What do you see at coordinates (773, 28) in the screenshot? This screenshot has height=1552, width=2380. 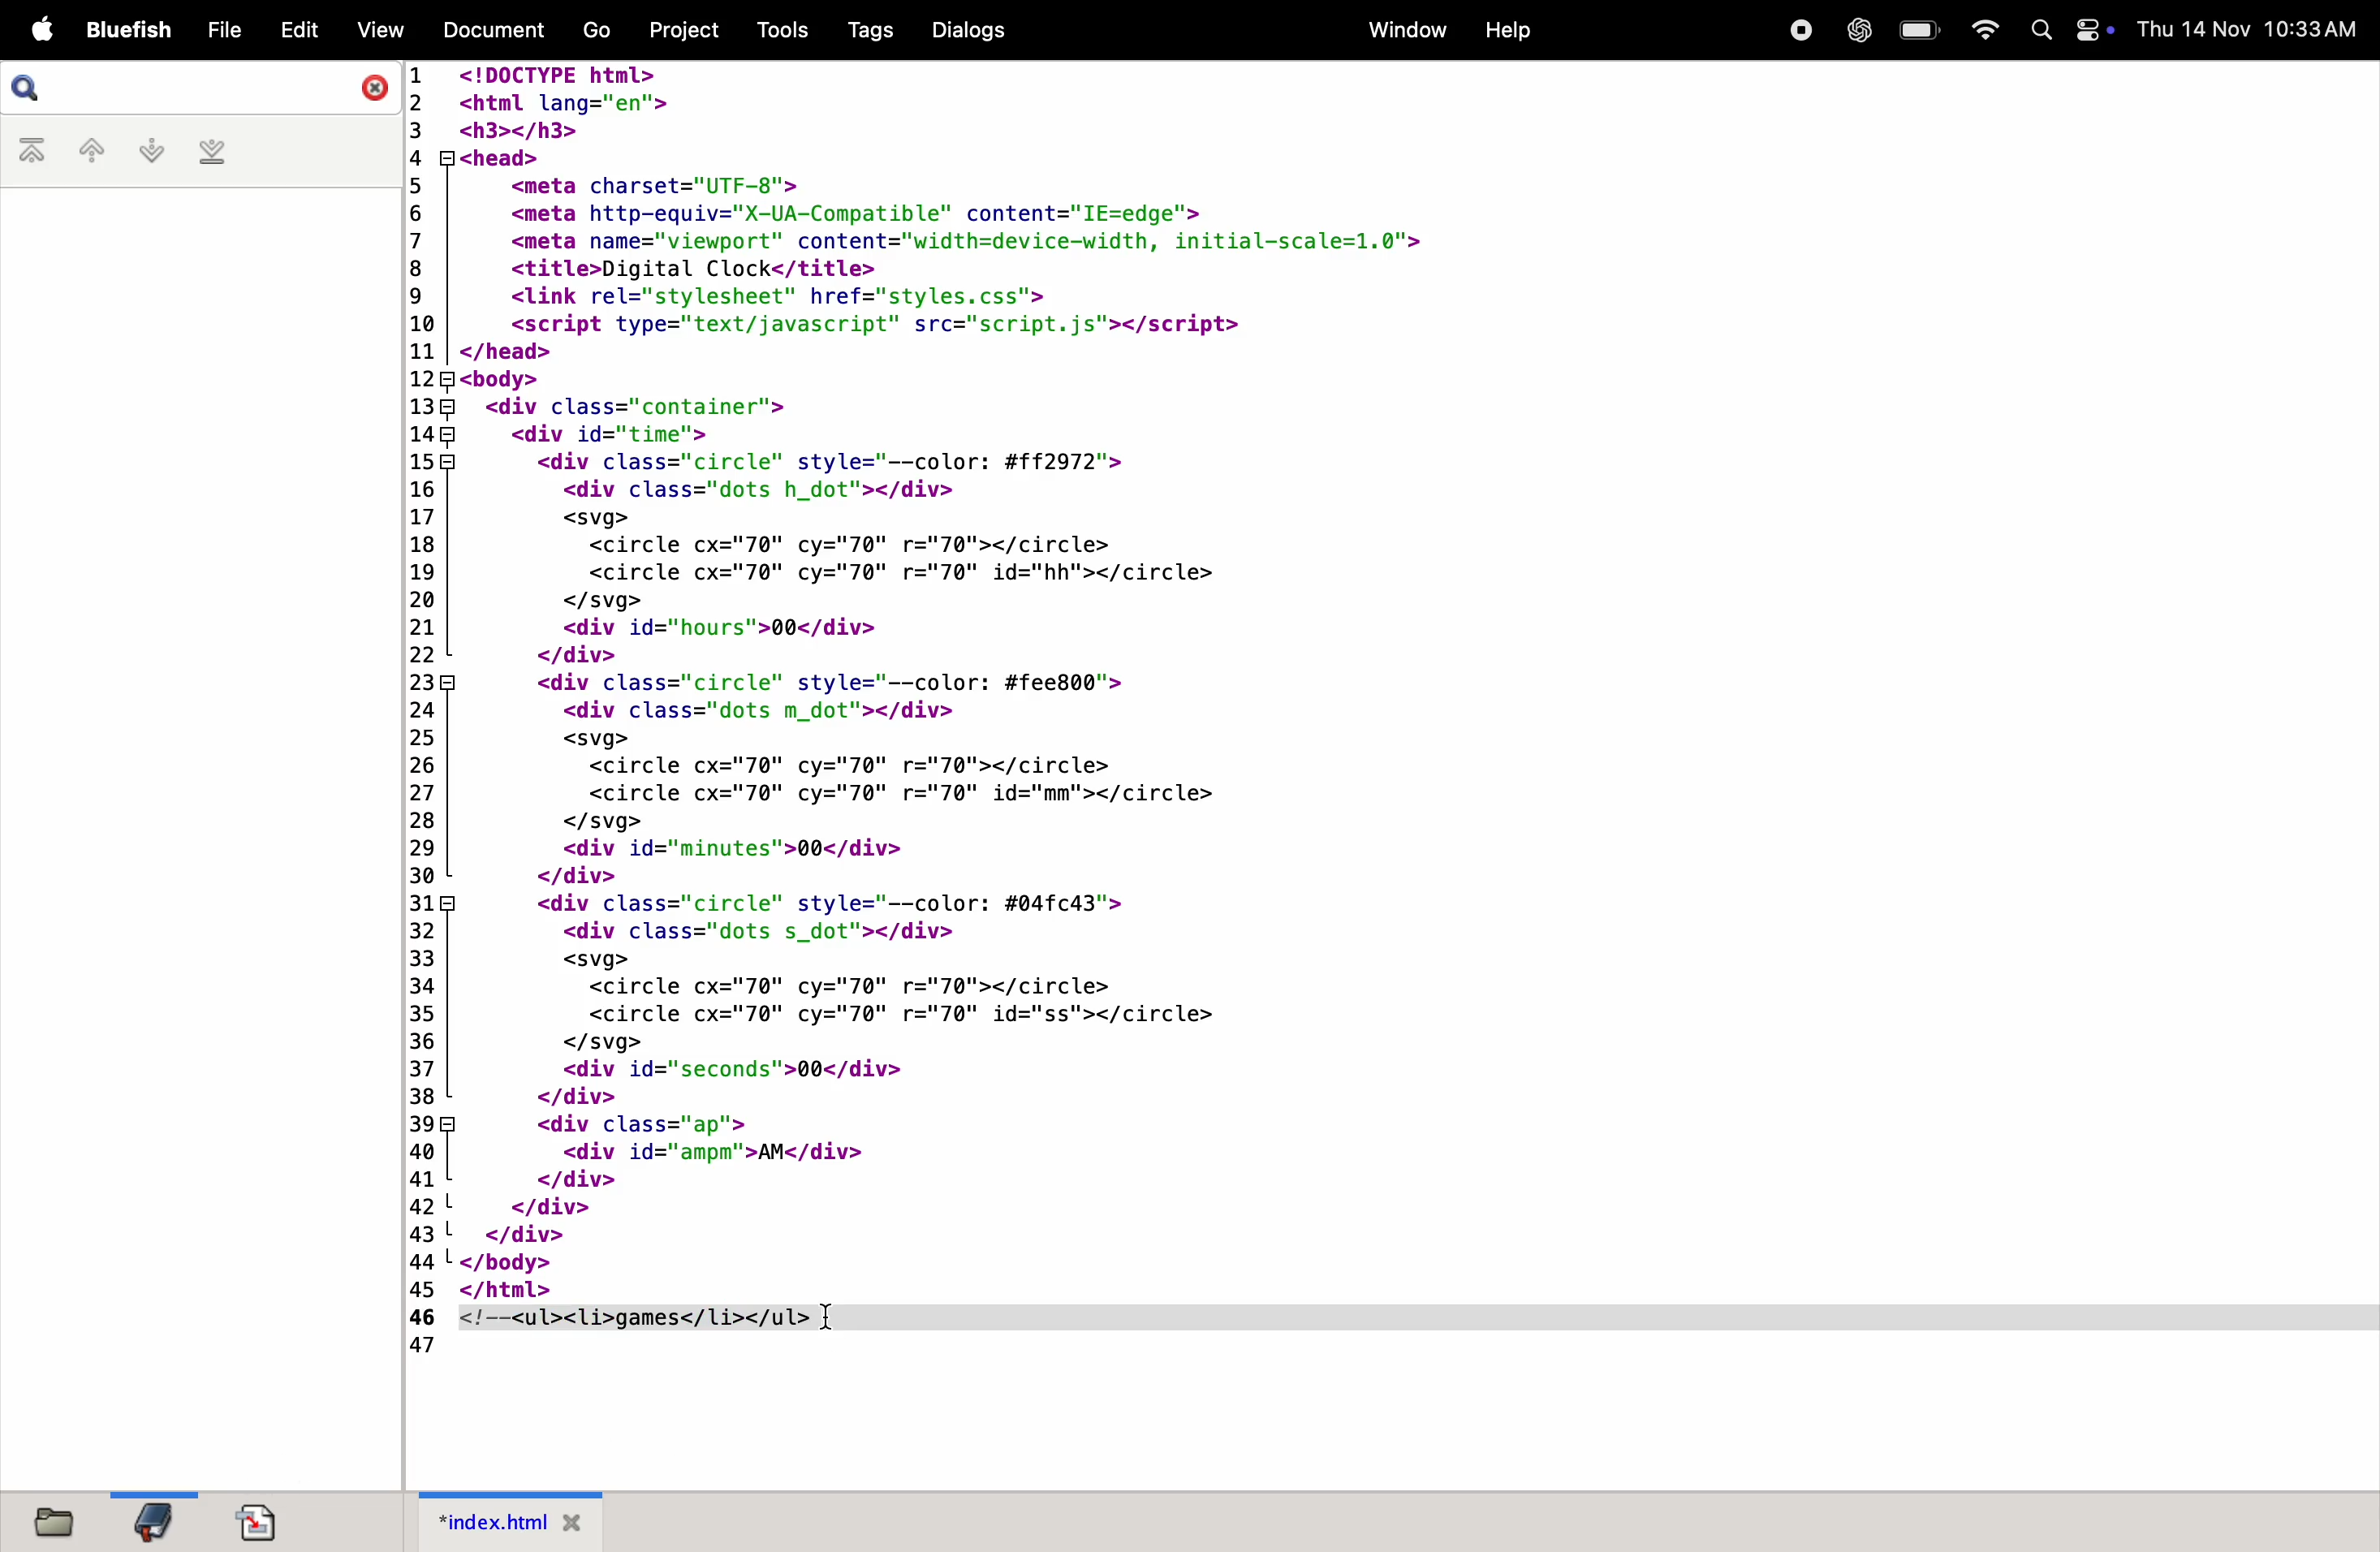 I see `tools` at bounding box center [773, 28].